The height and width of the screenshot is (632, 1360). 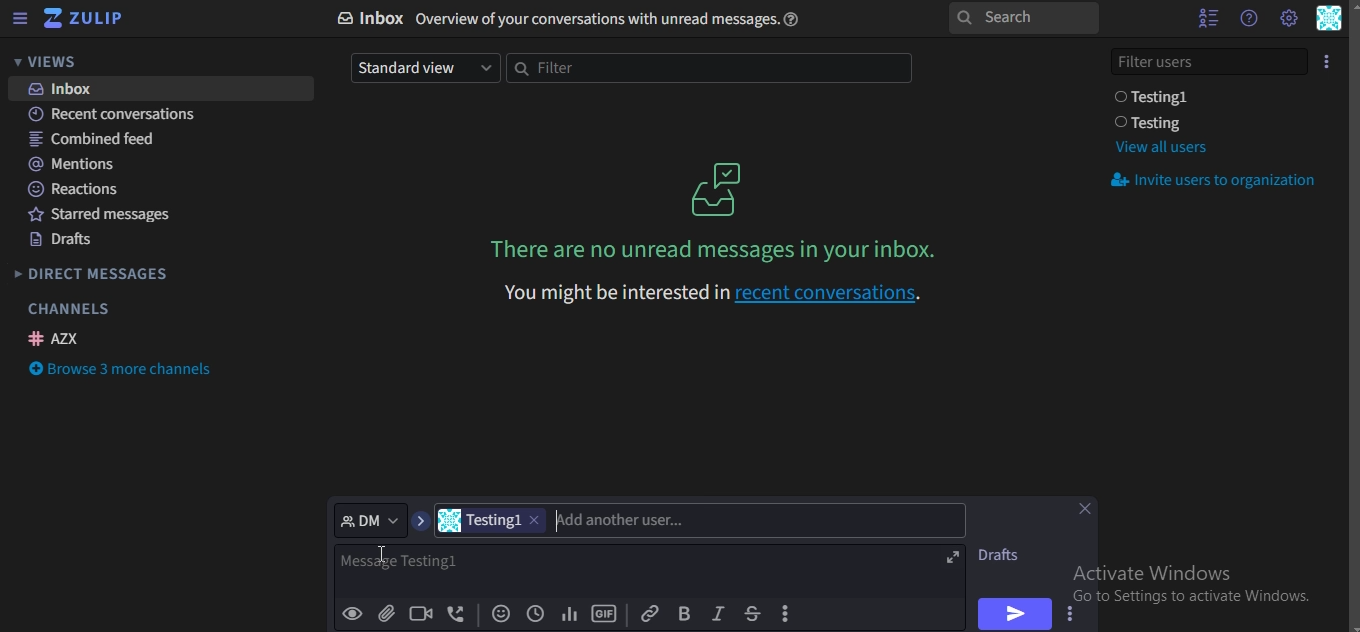 I want to click on help menu, so click(x=1248, y=18).